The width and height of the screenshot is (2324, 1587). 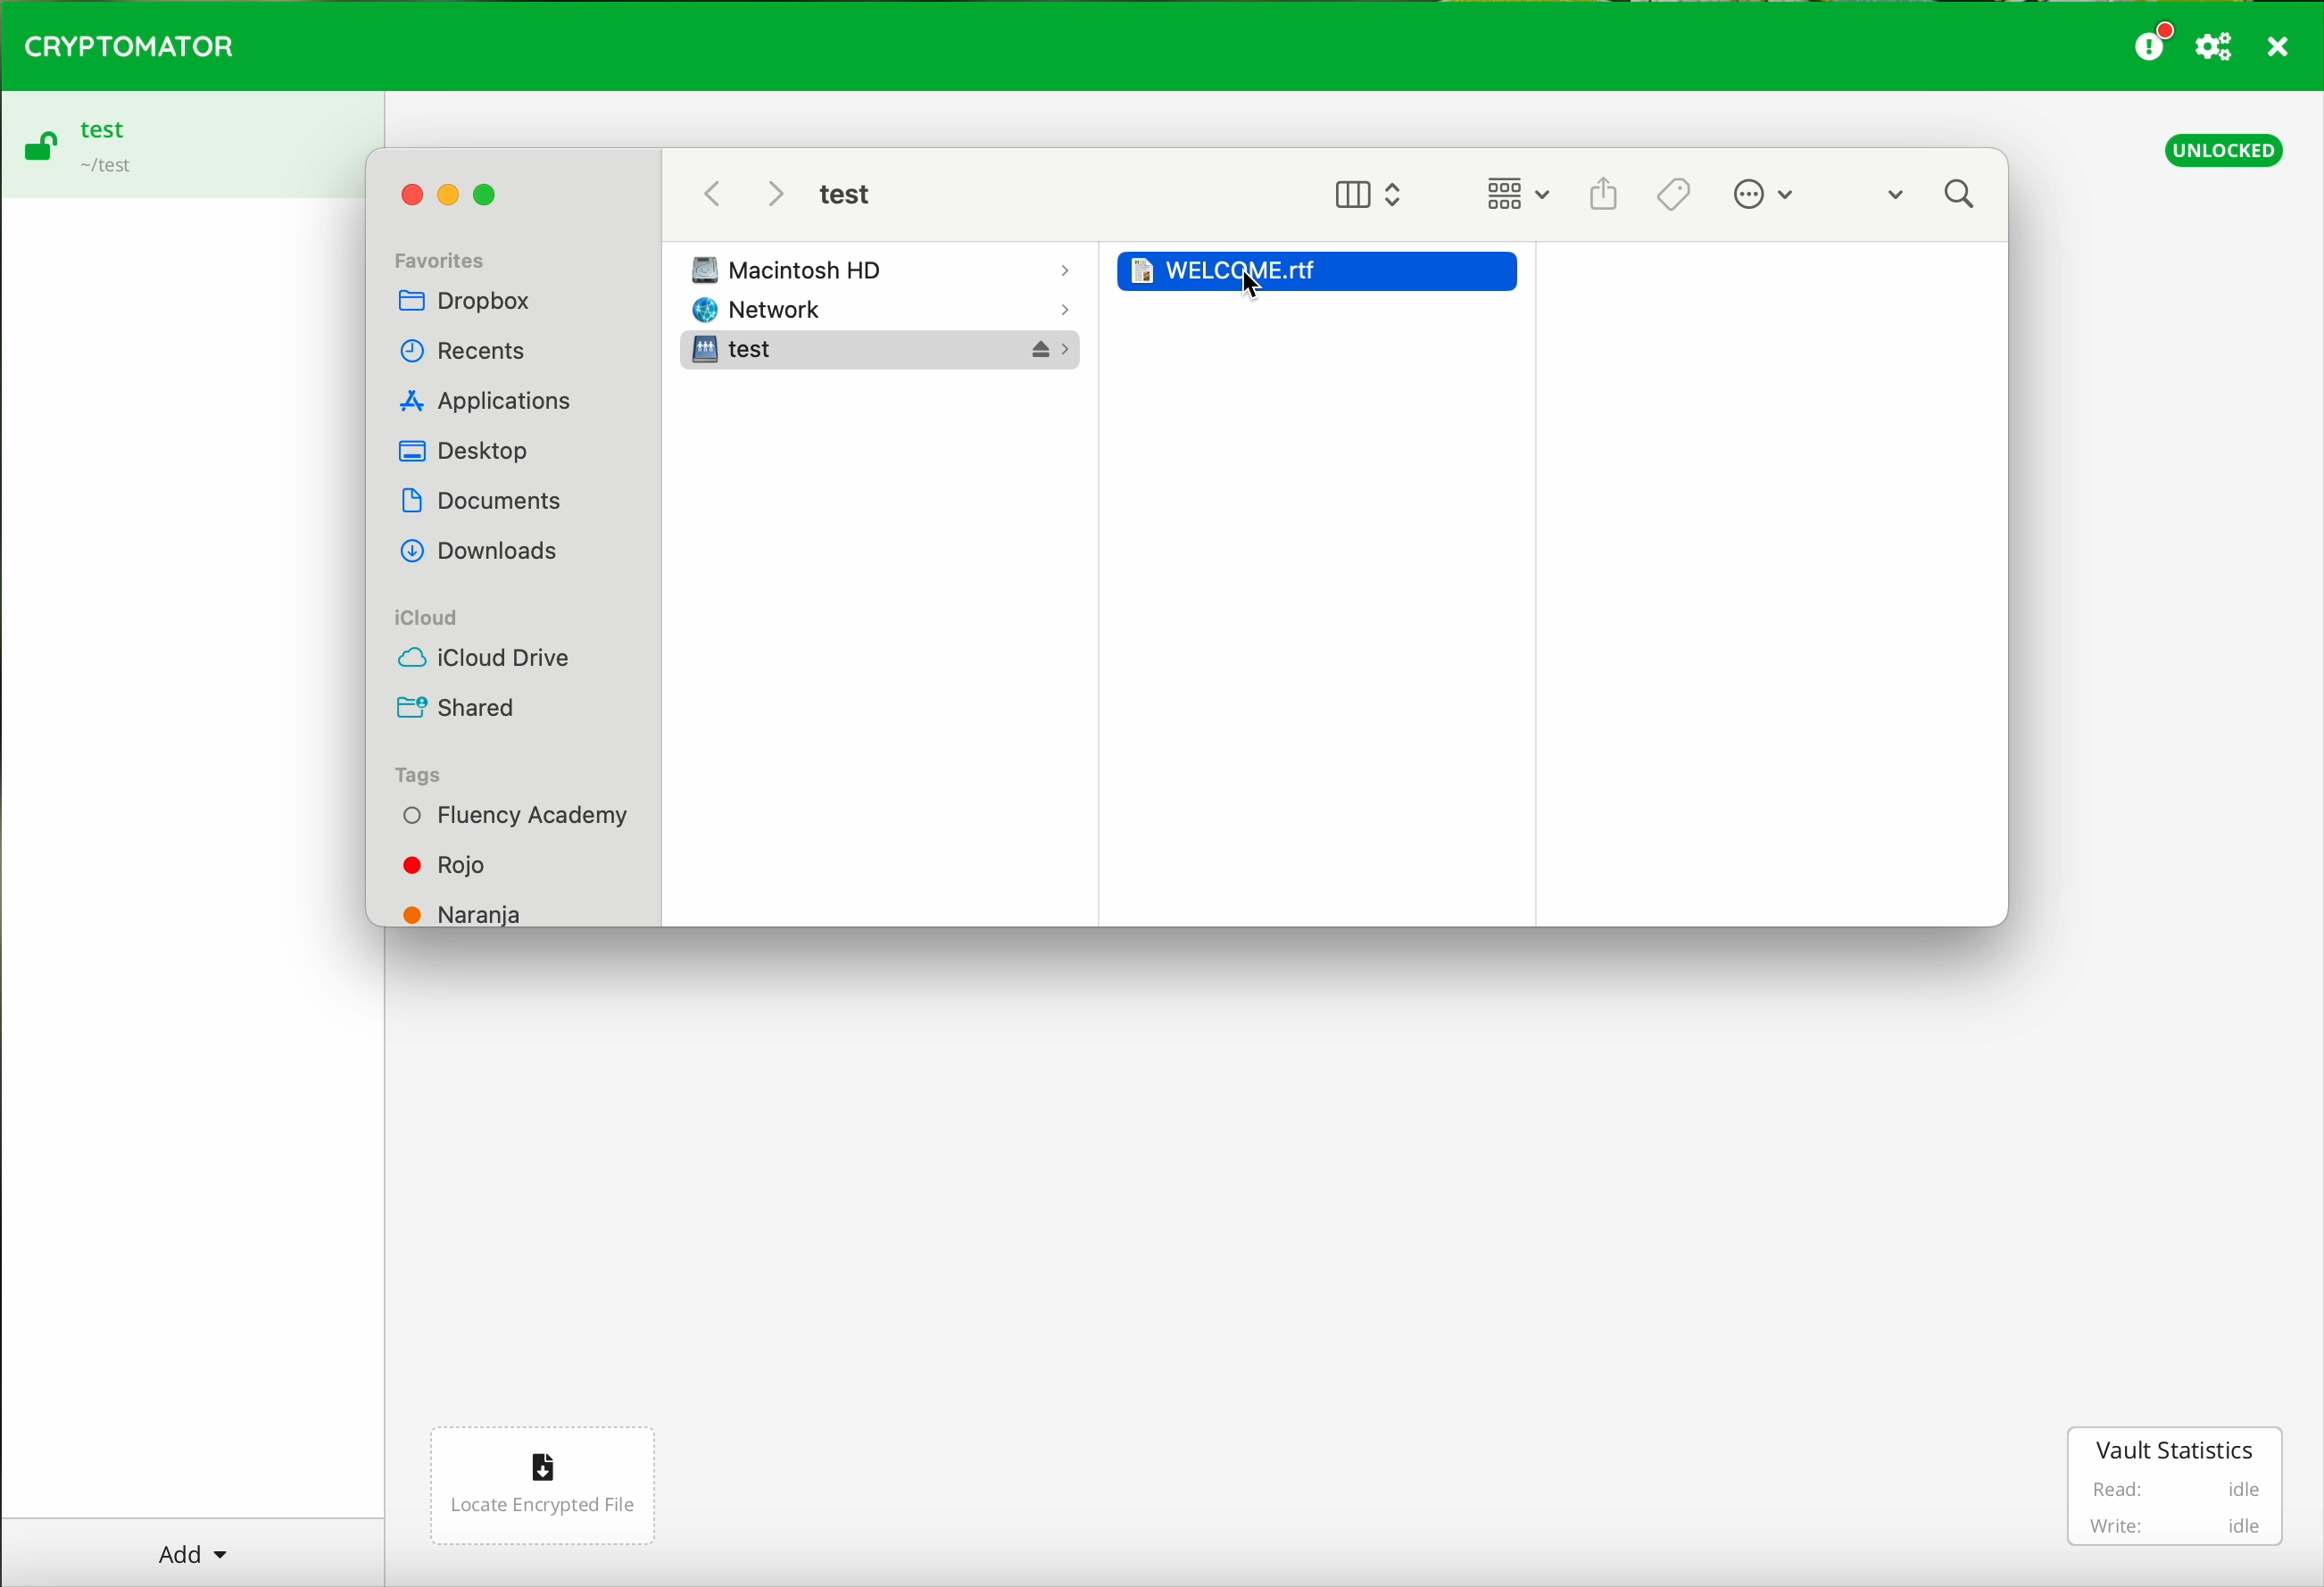 What do you see at coordinates (1604, 187) in the screenshot?
I see `Gallery View` at bounding box center [1604, 187].